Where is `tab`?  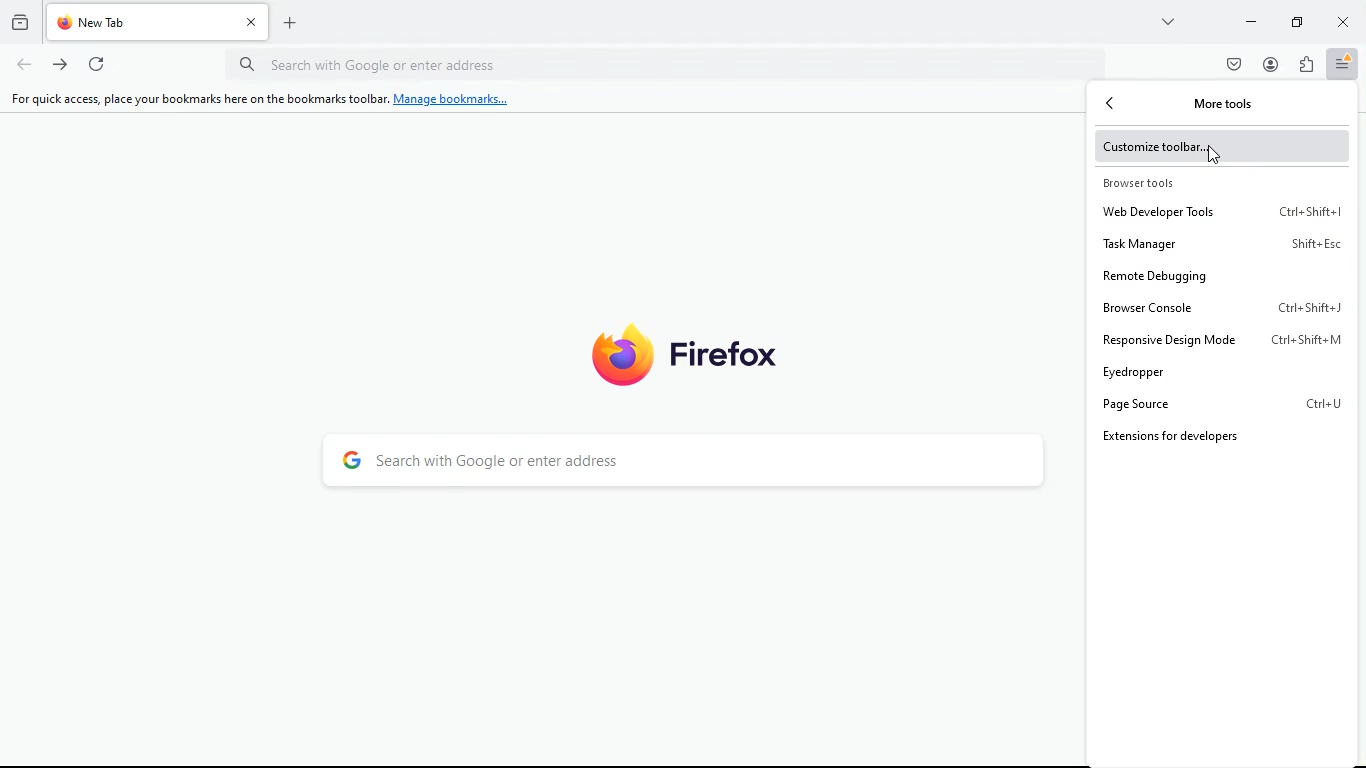
tab is located at coordinates (160, 24).